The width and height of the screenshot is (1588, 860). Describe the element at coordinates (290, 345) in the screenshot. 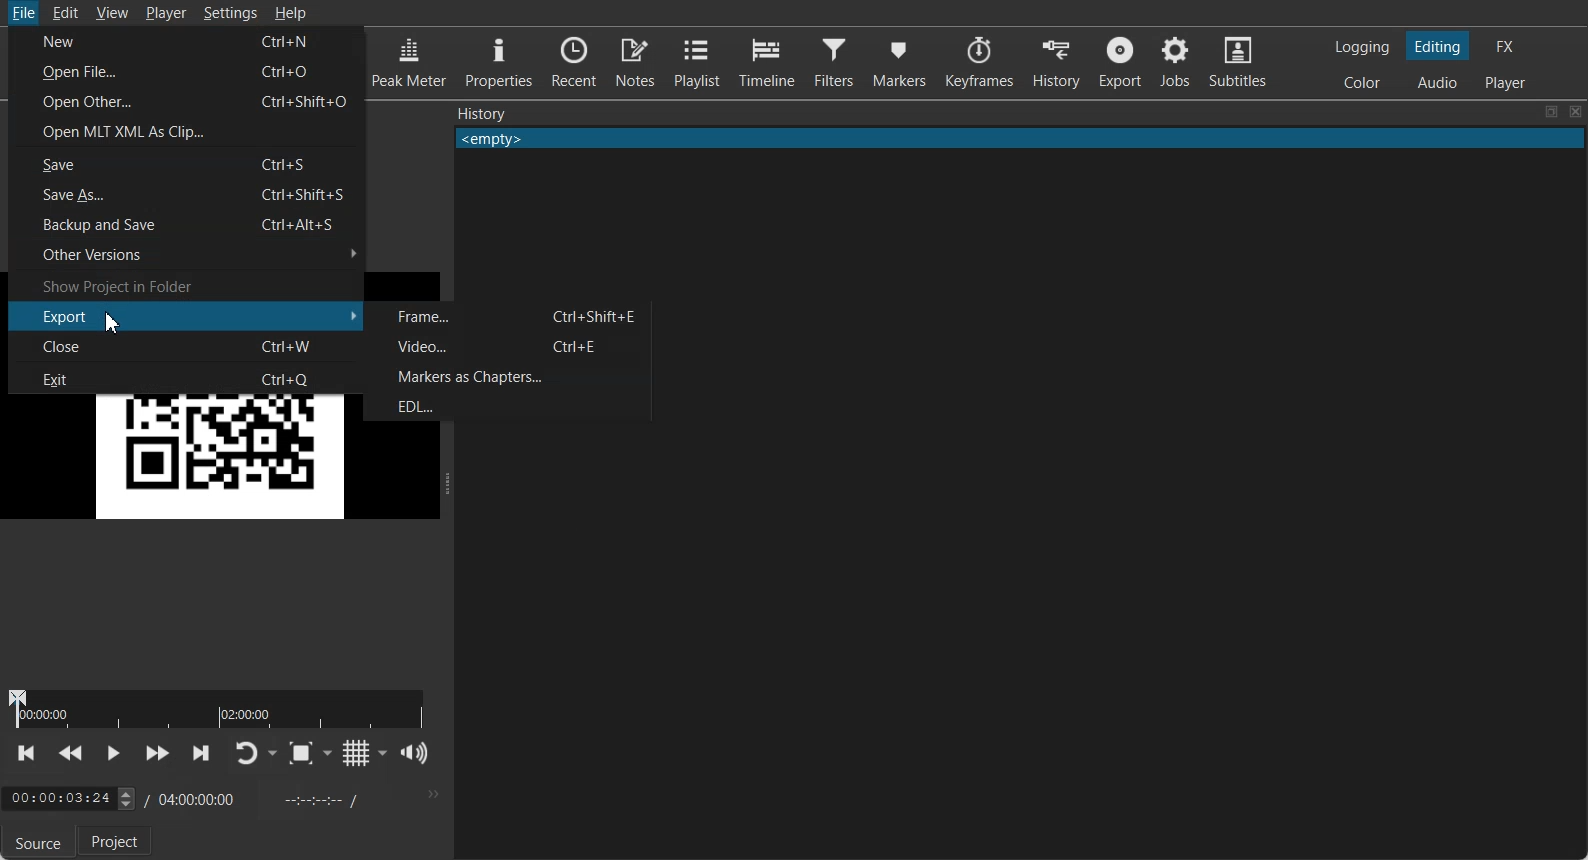

I see `Ctrl+W` at that location.